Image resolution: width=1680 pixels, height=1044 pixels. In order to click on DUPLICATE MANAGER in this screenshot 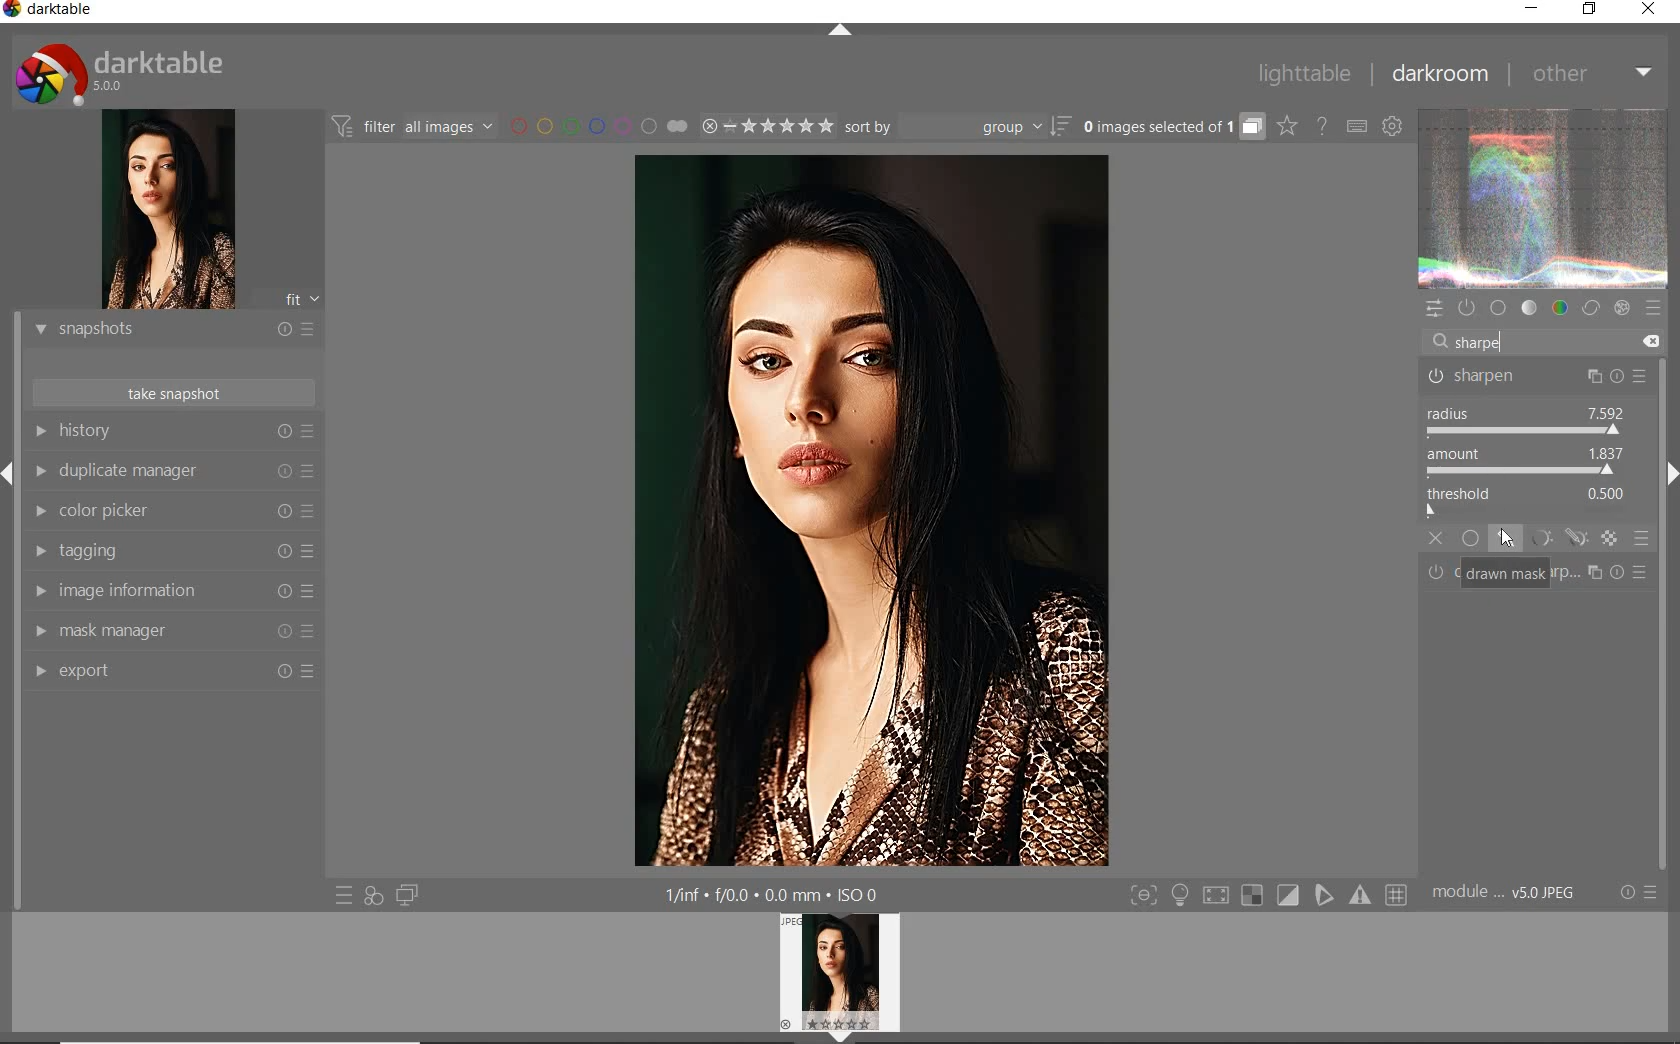, I will do `click(176, 474)`.